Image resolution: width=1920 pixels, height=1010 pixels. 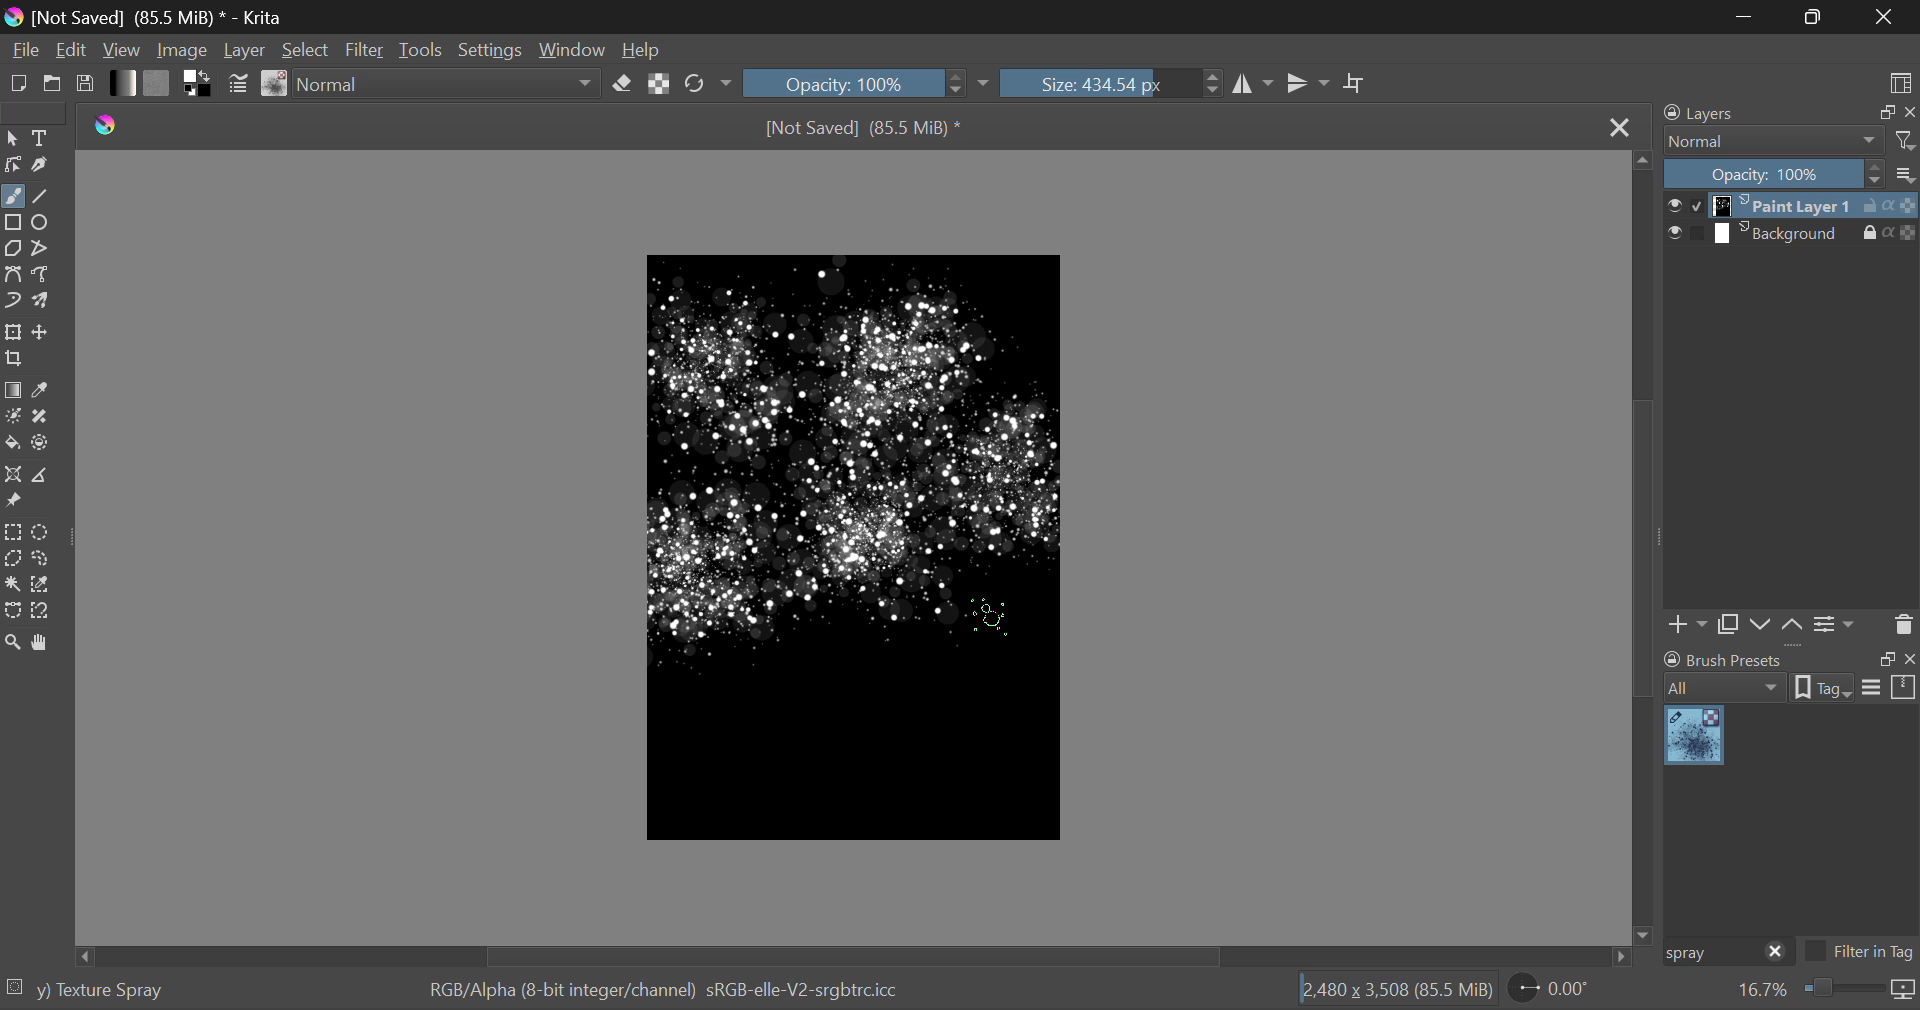 What do you see at coordinates (1785, 207) in the screenshot?
I see `layer 1` at bounding box center [1785, 207].